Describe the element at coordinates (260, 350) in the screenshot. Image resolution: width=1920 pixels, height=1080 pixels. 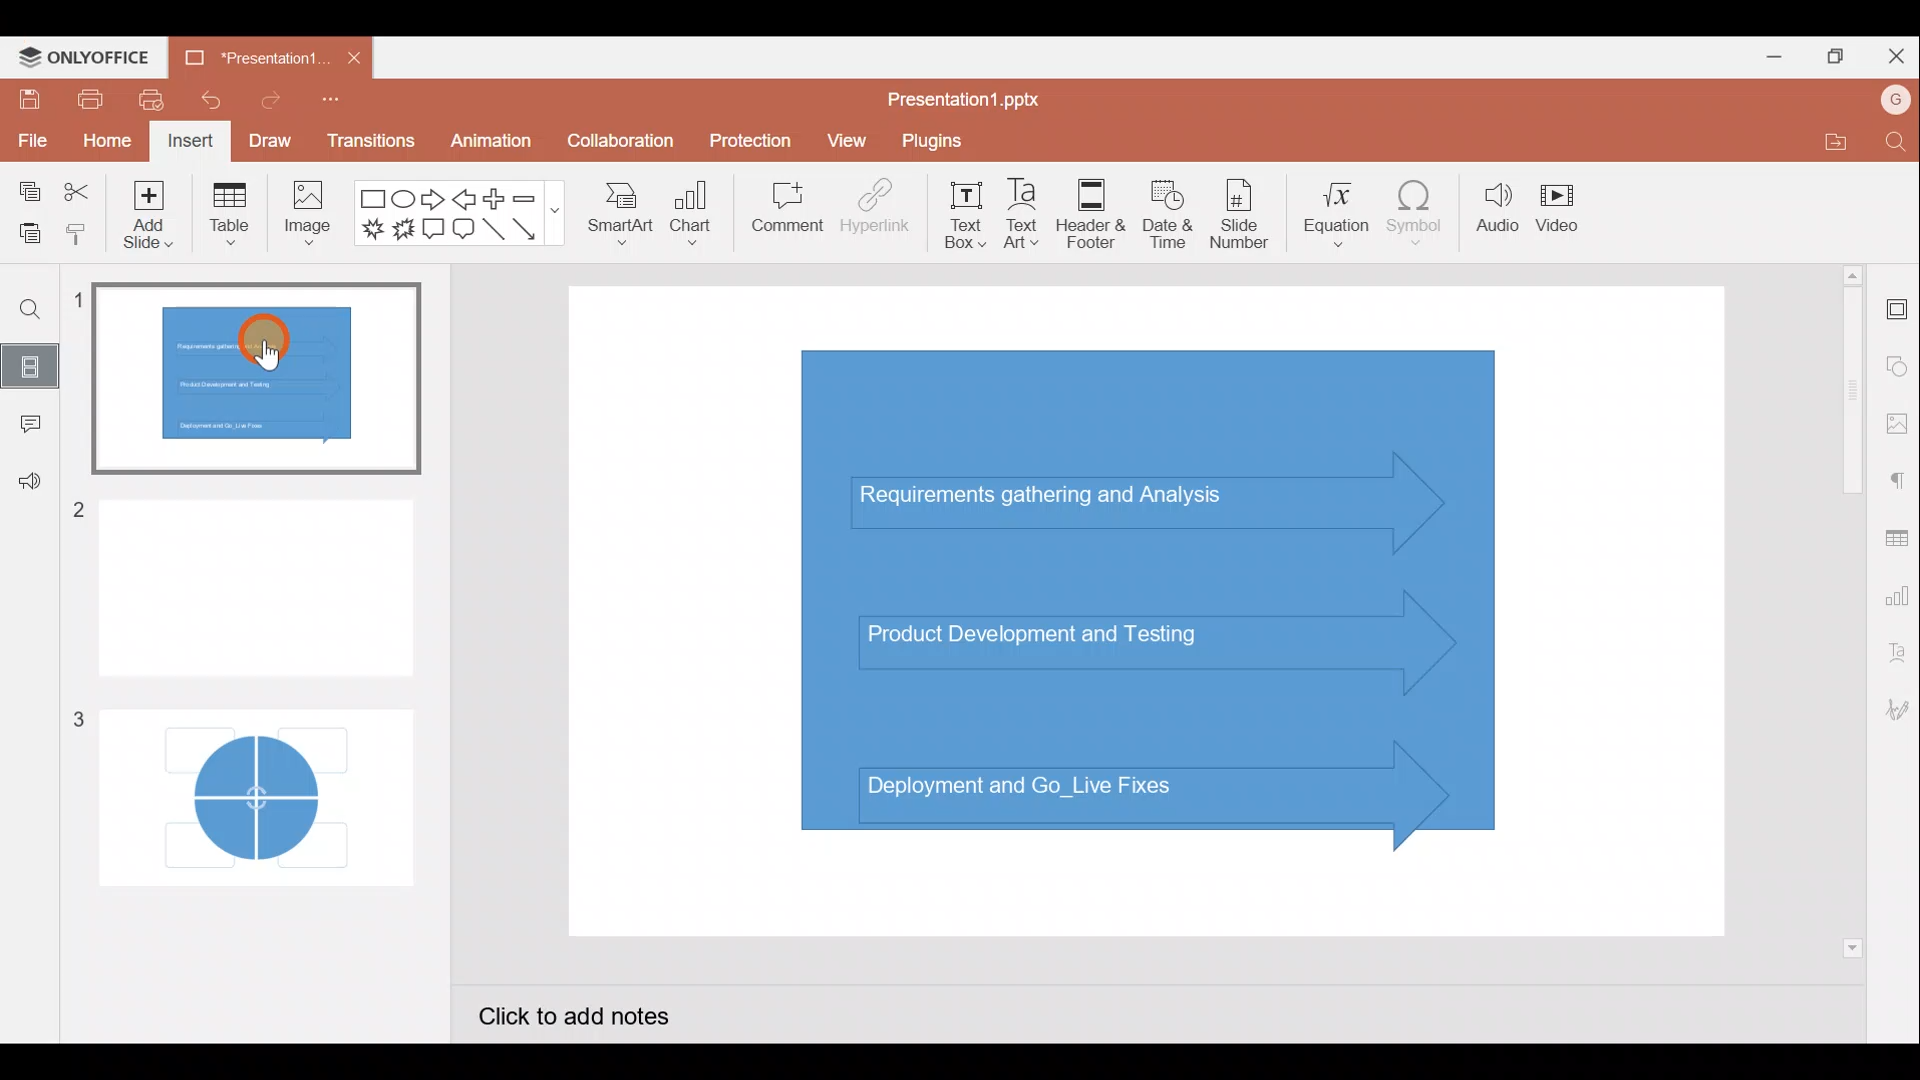
I see `Cursor on slide 1` at that location.